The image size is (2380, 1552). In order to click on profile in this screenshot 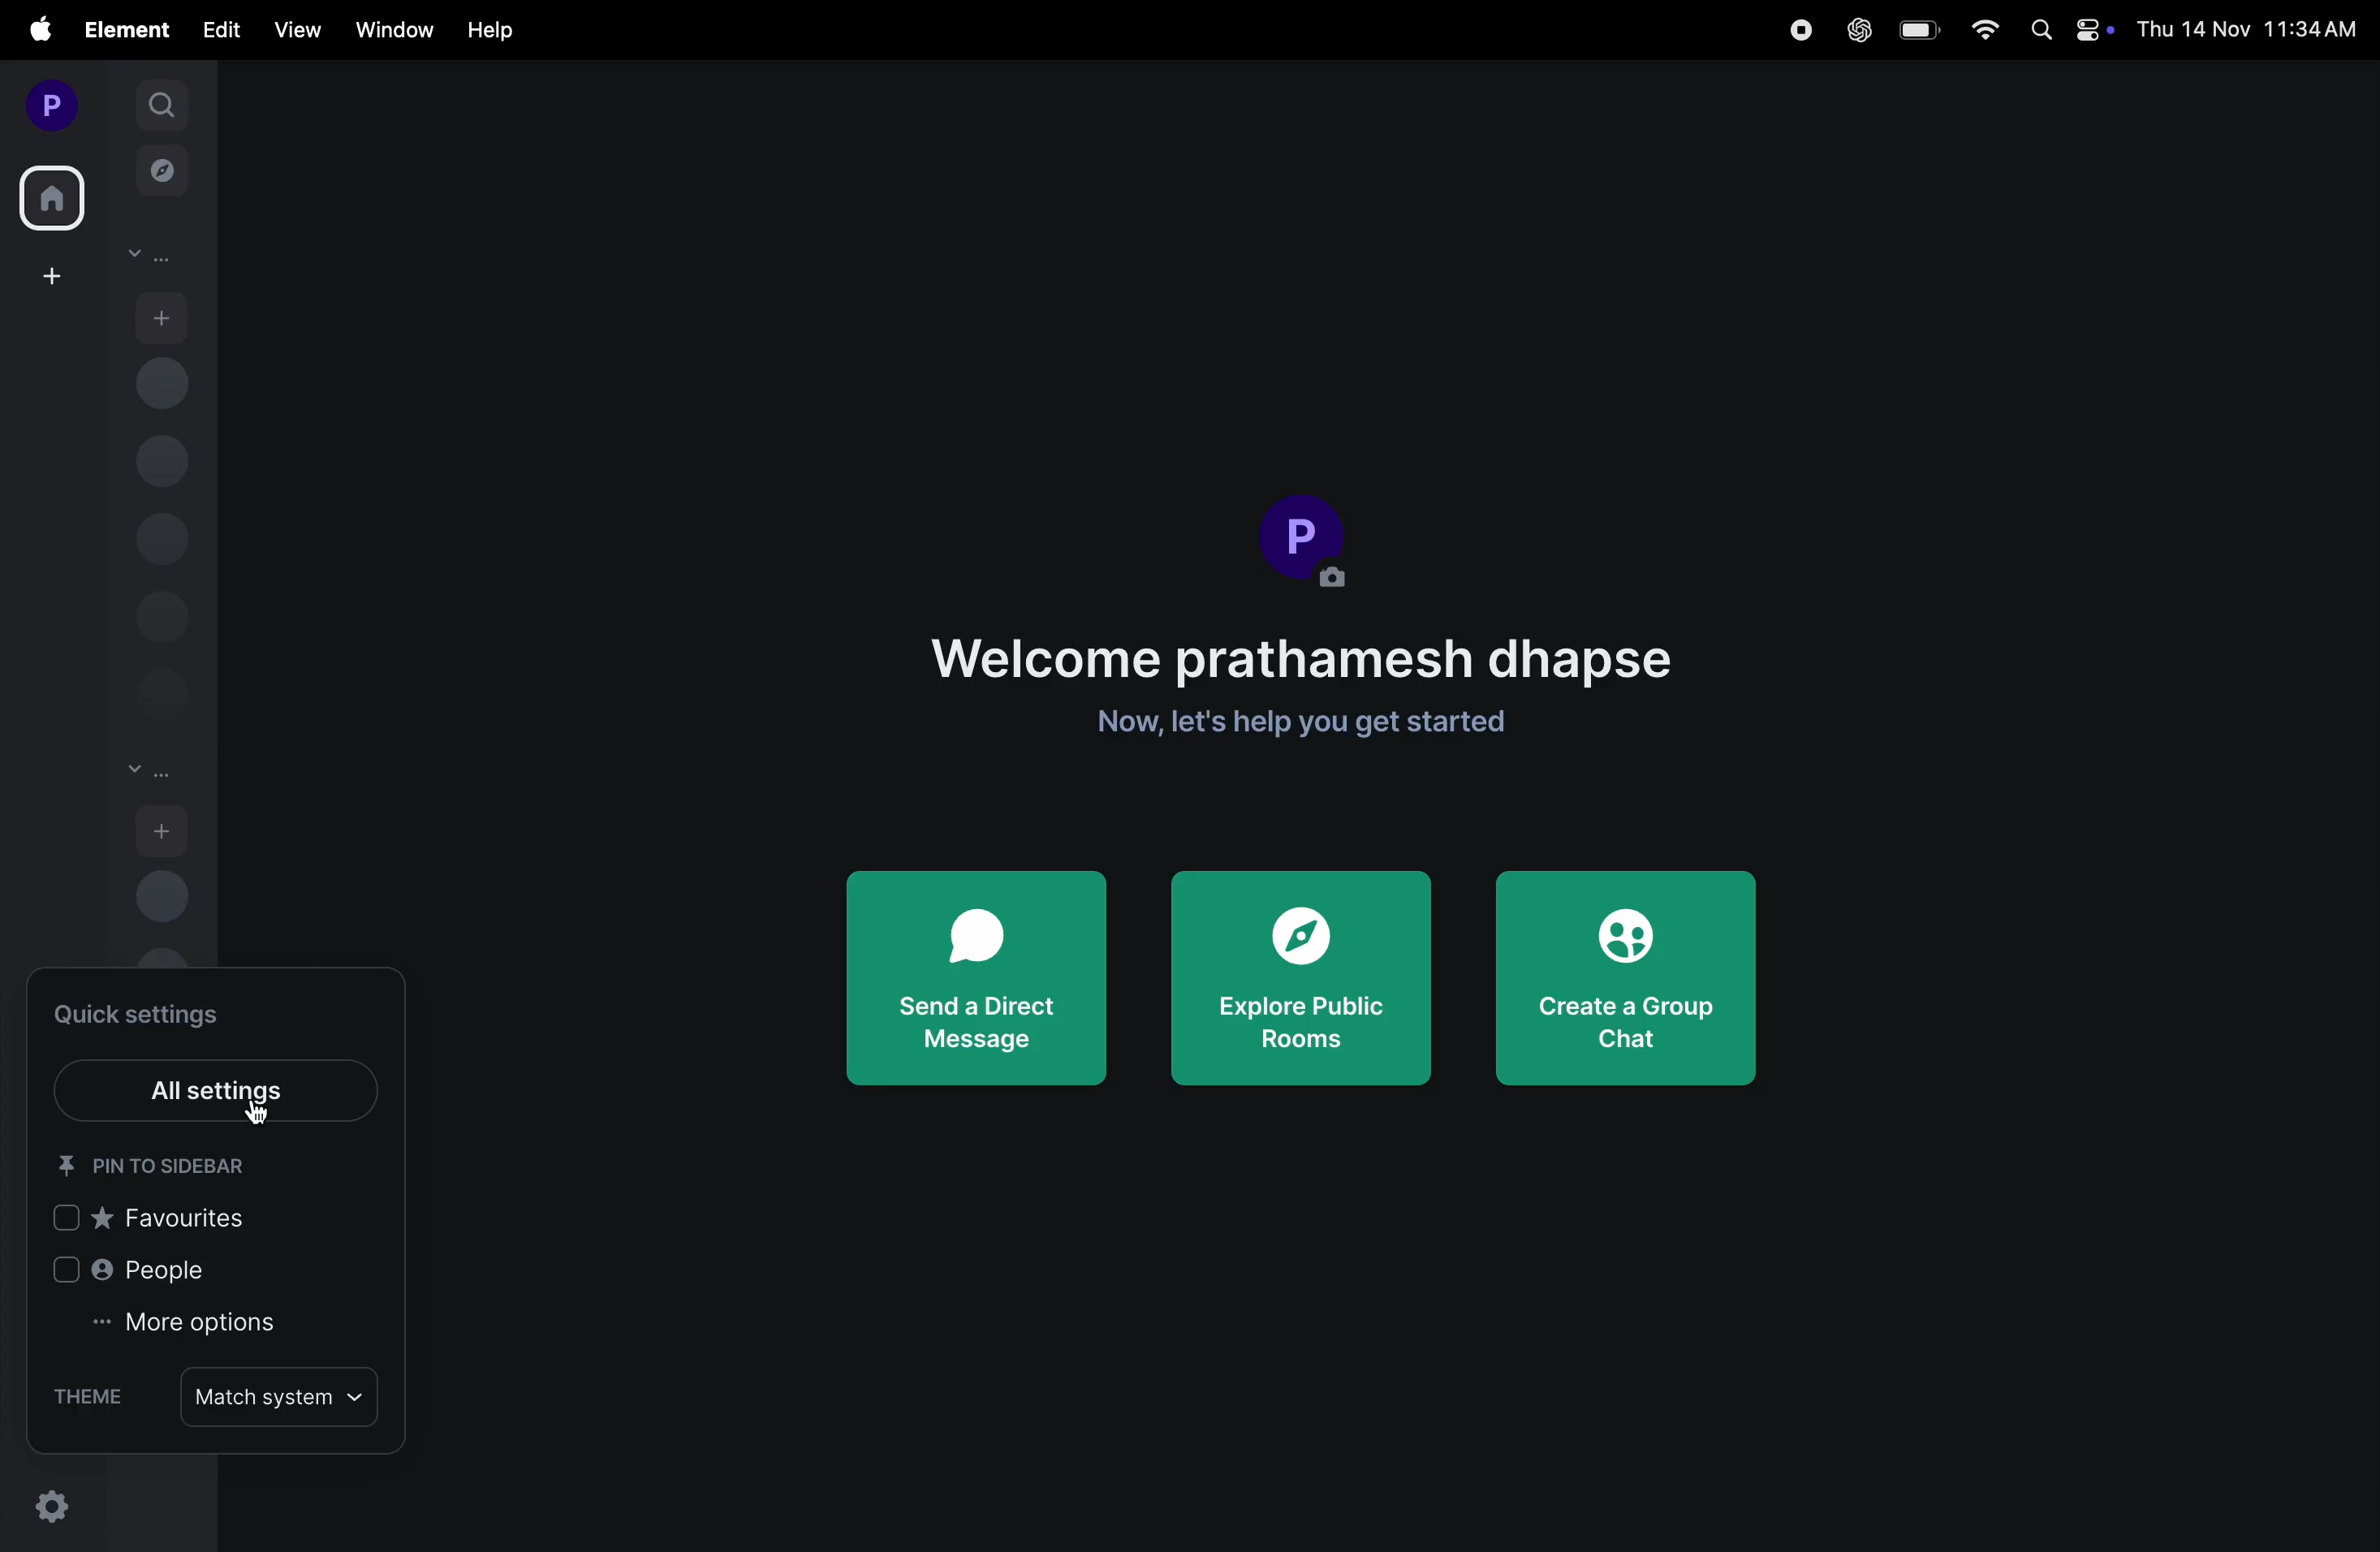, I will do `click(1308, 542)`.